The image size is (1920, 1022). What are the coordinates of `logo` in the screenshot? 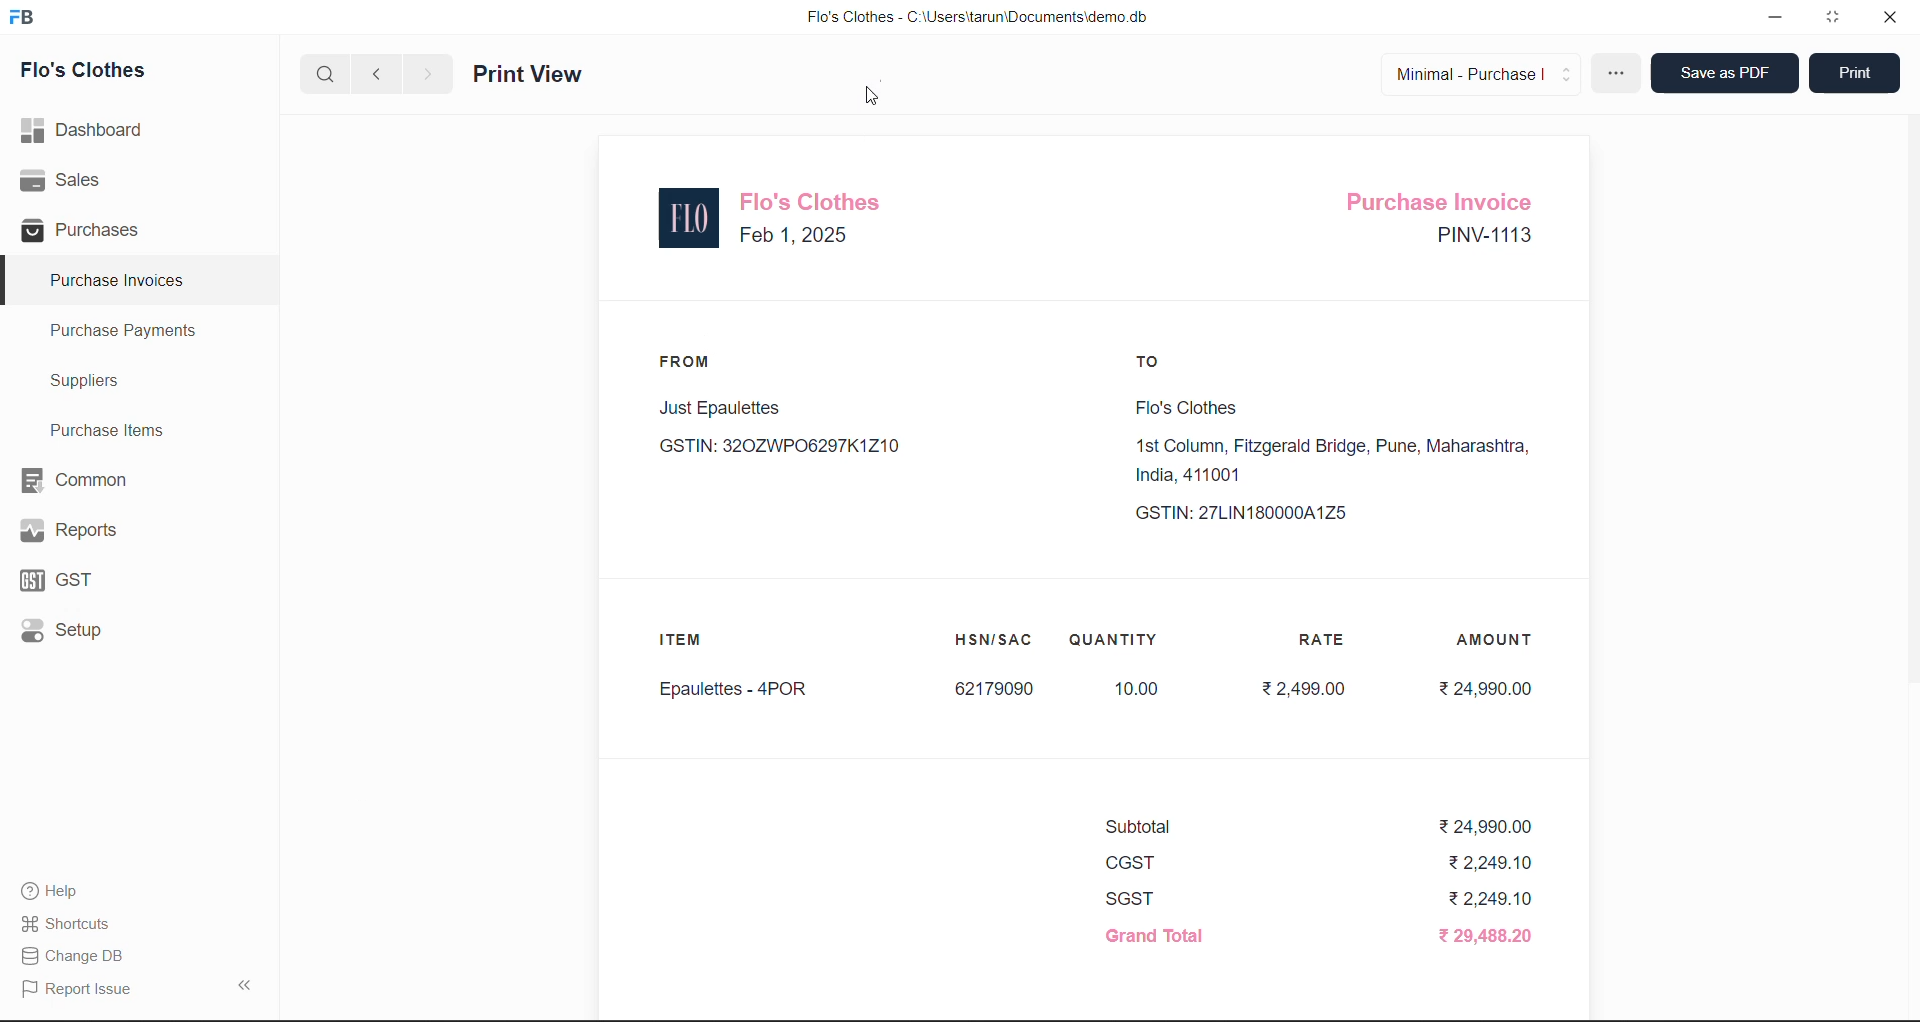 It's located at (690, 216).